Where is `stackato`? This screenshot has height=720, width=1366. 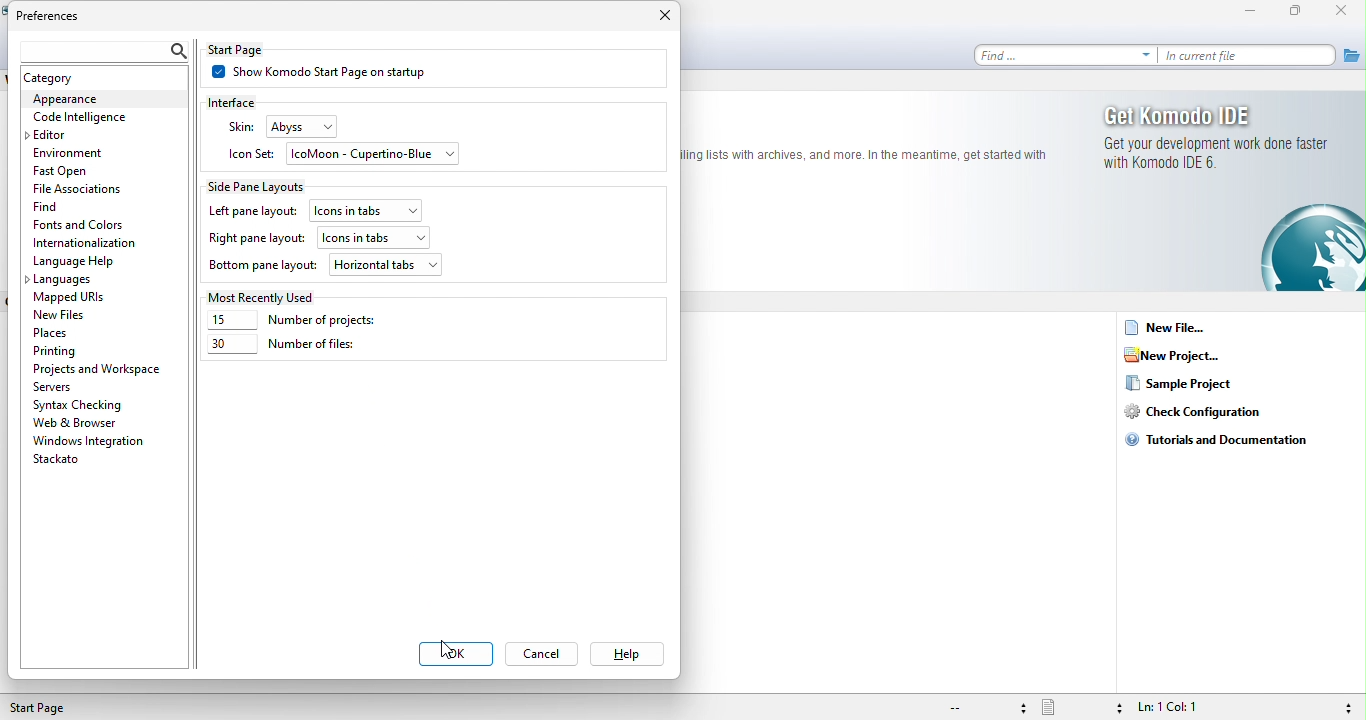
stackato is located at coordinates (62, 461).